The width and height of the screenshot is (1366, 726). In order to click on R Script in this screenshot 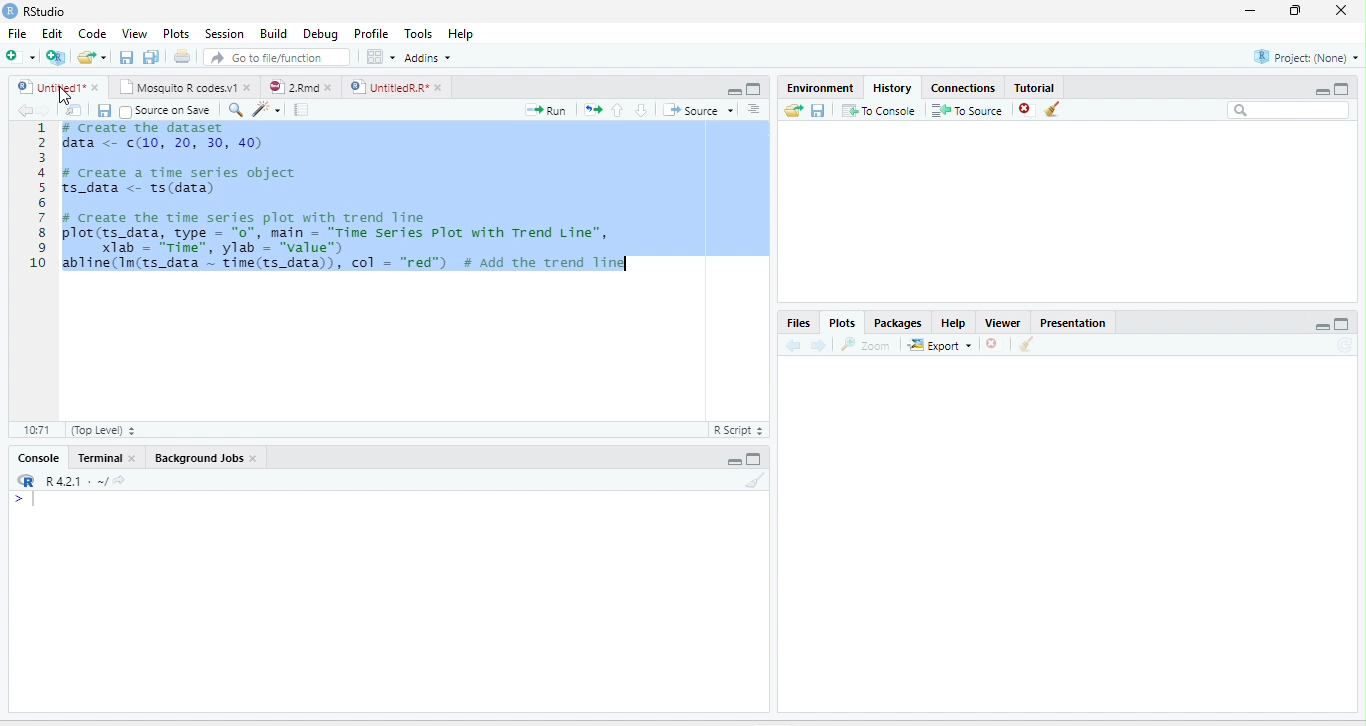, I will do `click(739, 430)`.